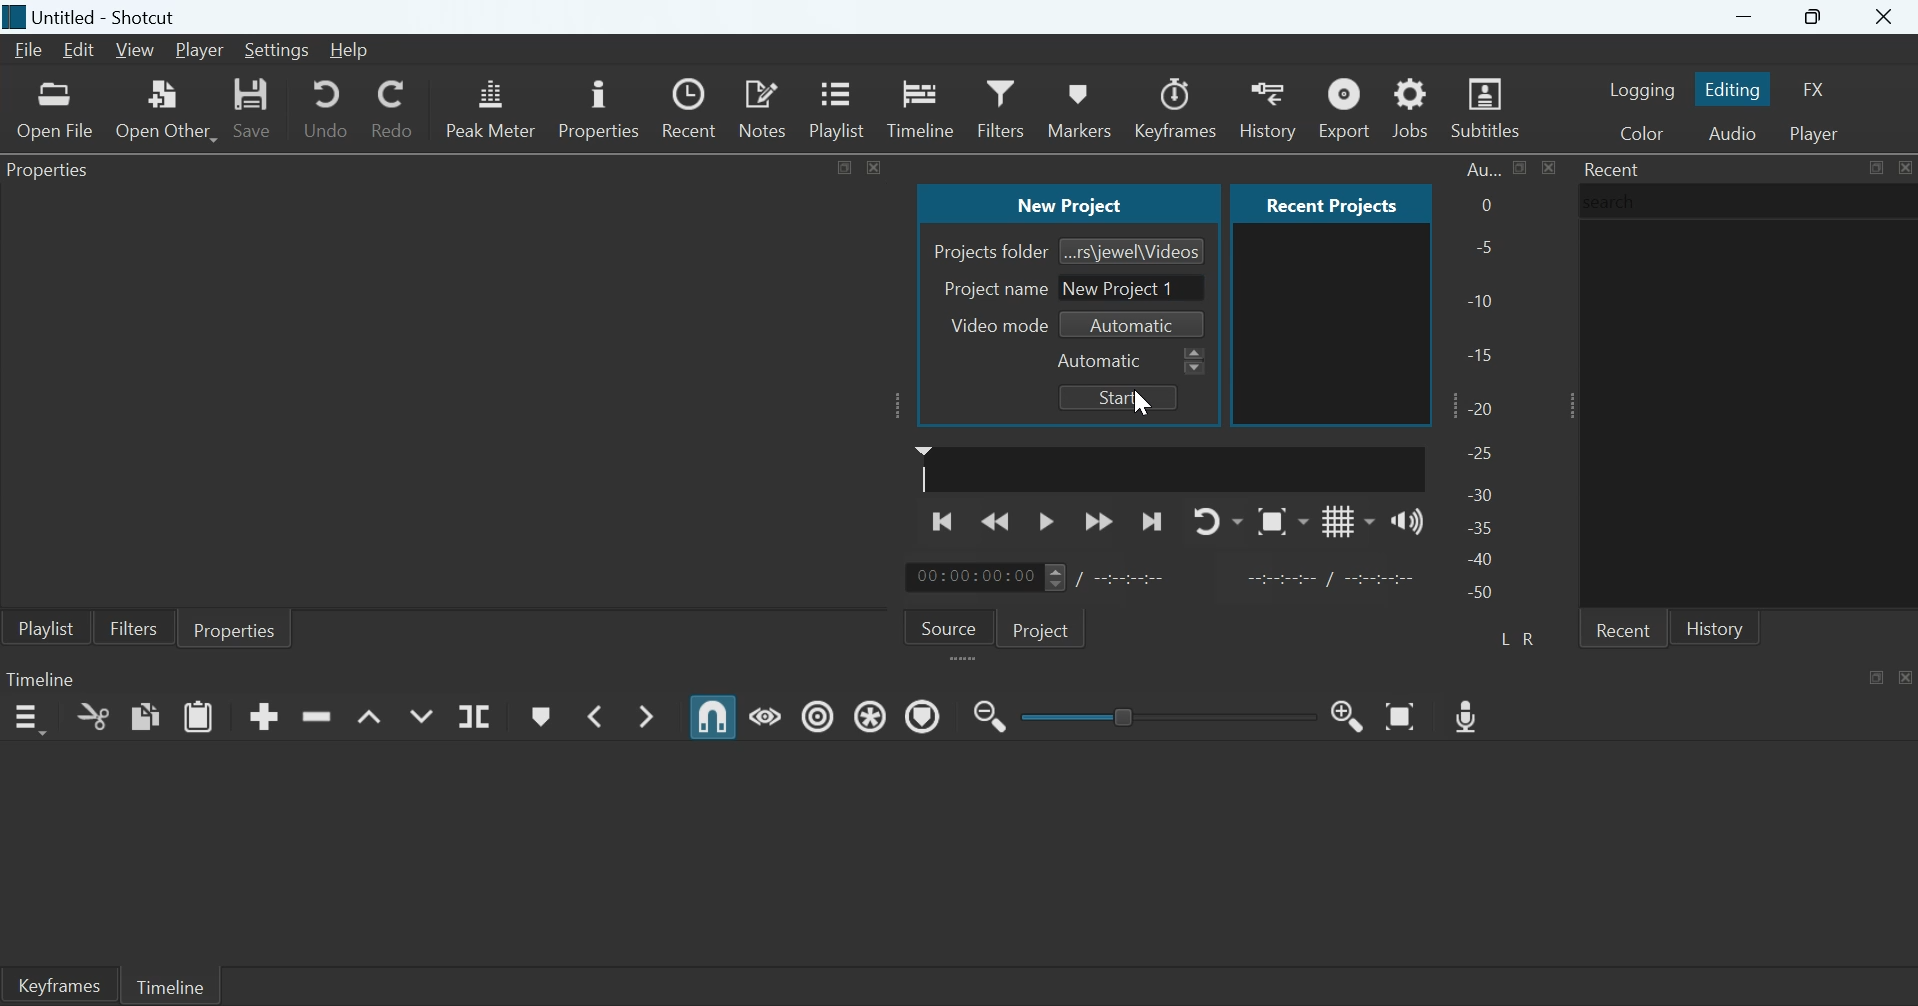  I want to click on Expand, so click(899, 405).